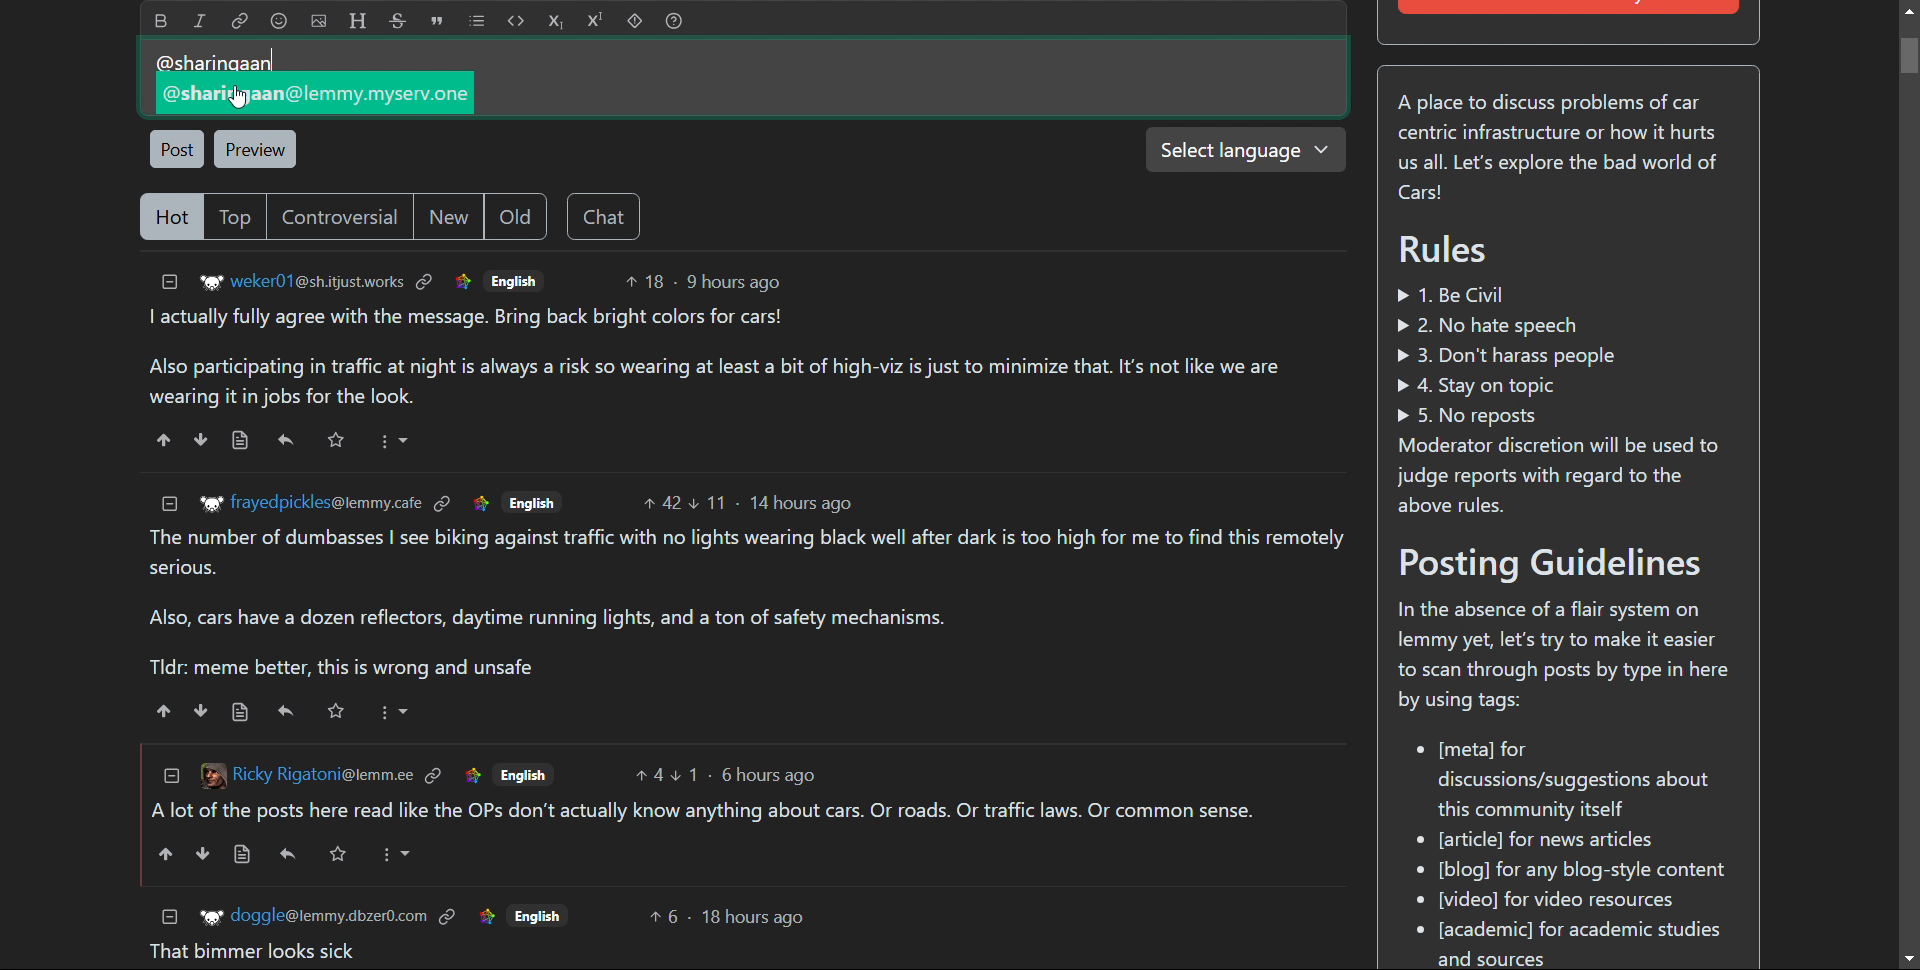 The width and height of the screenshot is (1920, 970). Describe the element at coordinates (596, 21) in the screenshot. I see `superscript` at that location.